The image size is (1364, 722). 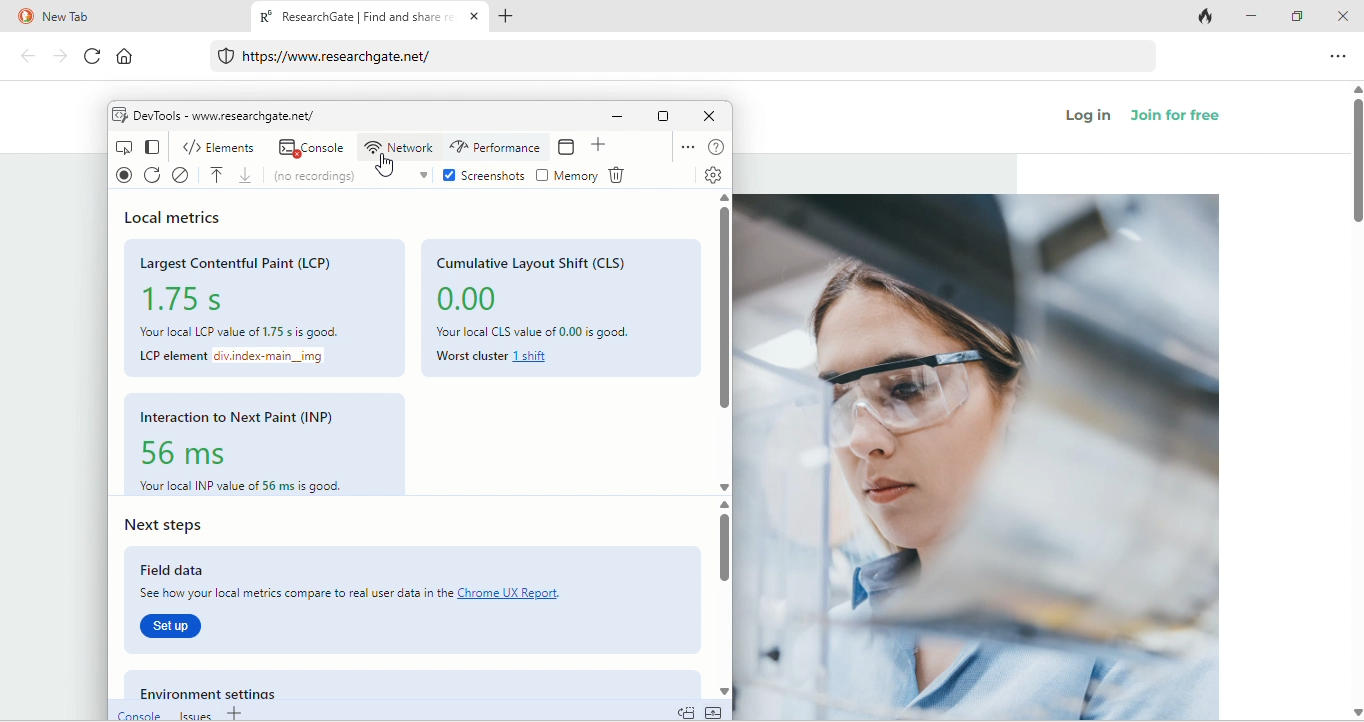 I want to click on clear, so click(x=186, y=175).